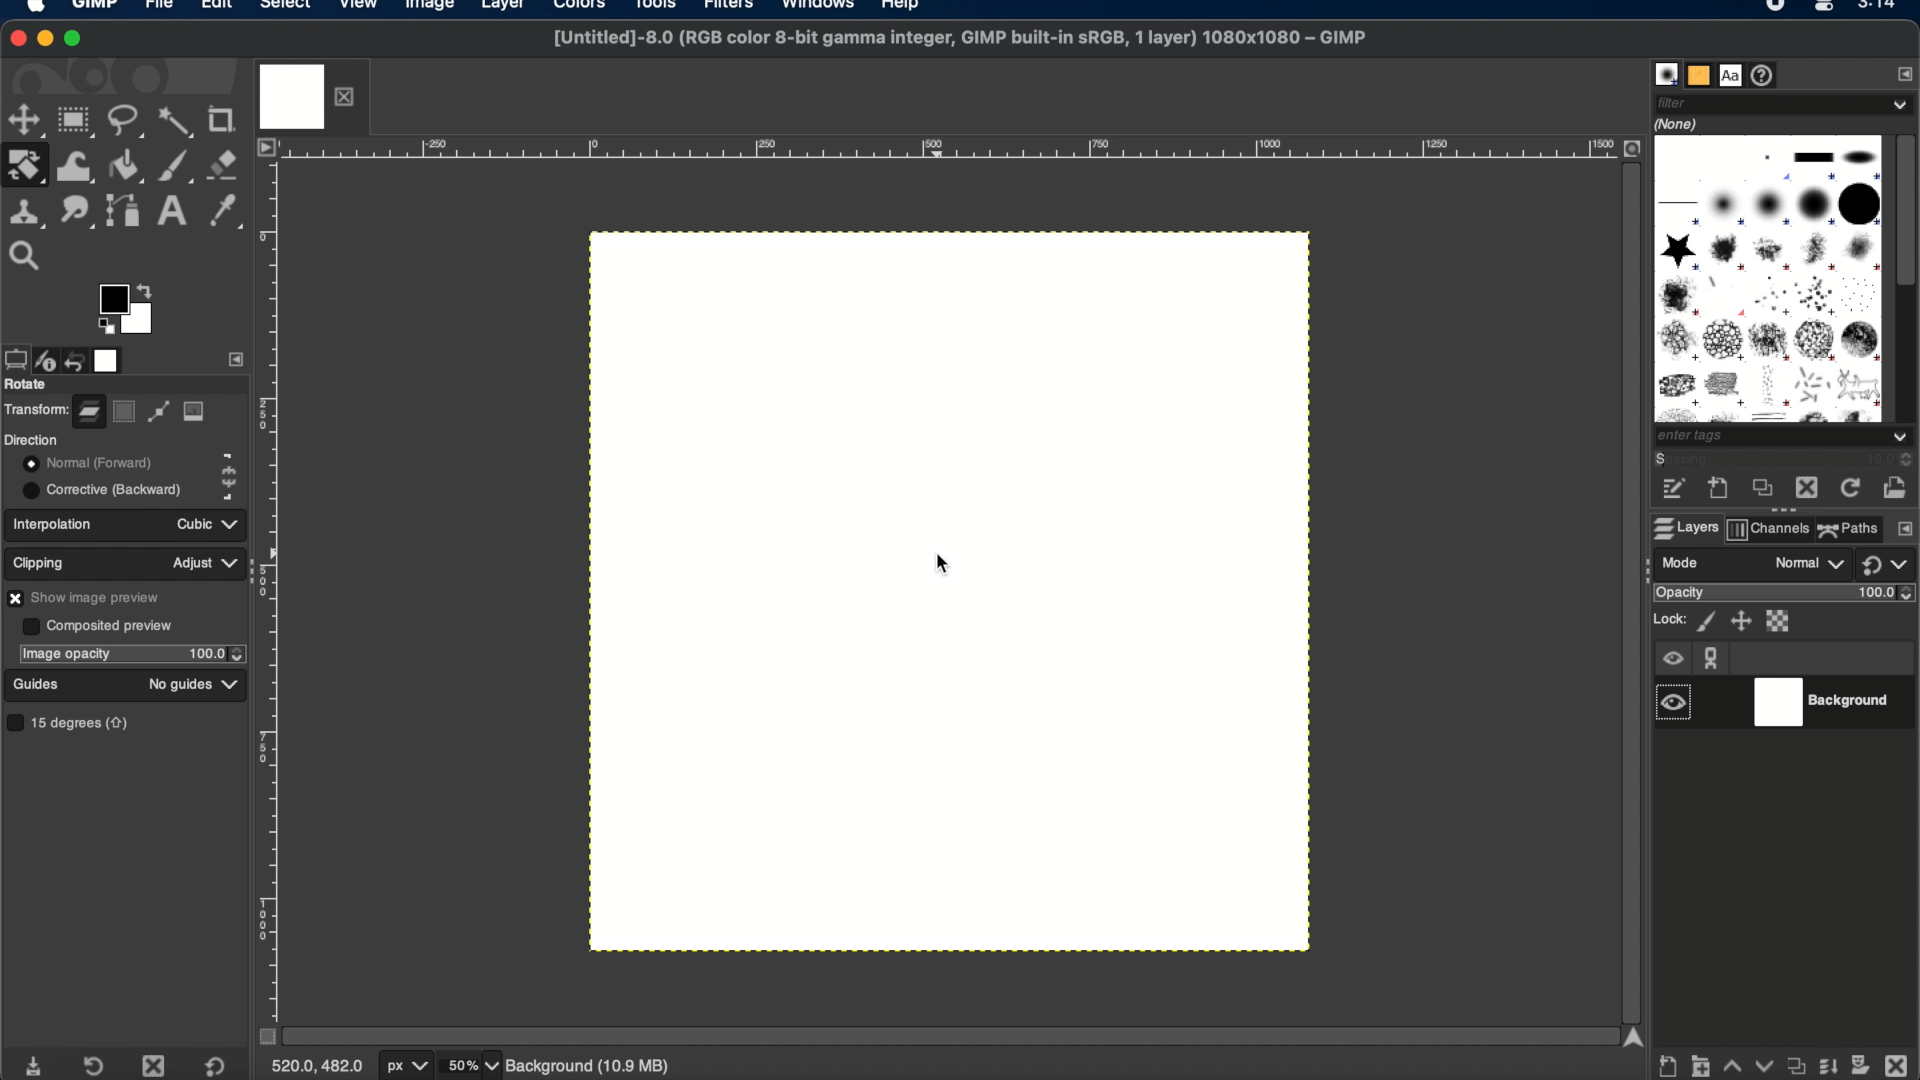  What do you see at coordinates (42, 560) in the screenshot?
I see `clipping` at bounding box center [42, 560].